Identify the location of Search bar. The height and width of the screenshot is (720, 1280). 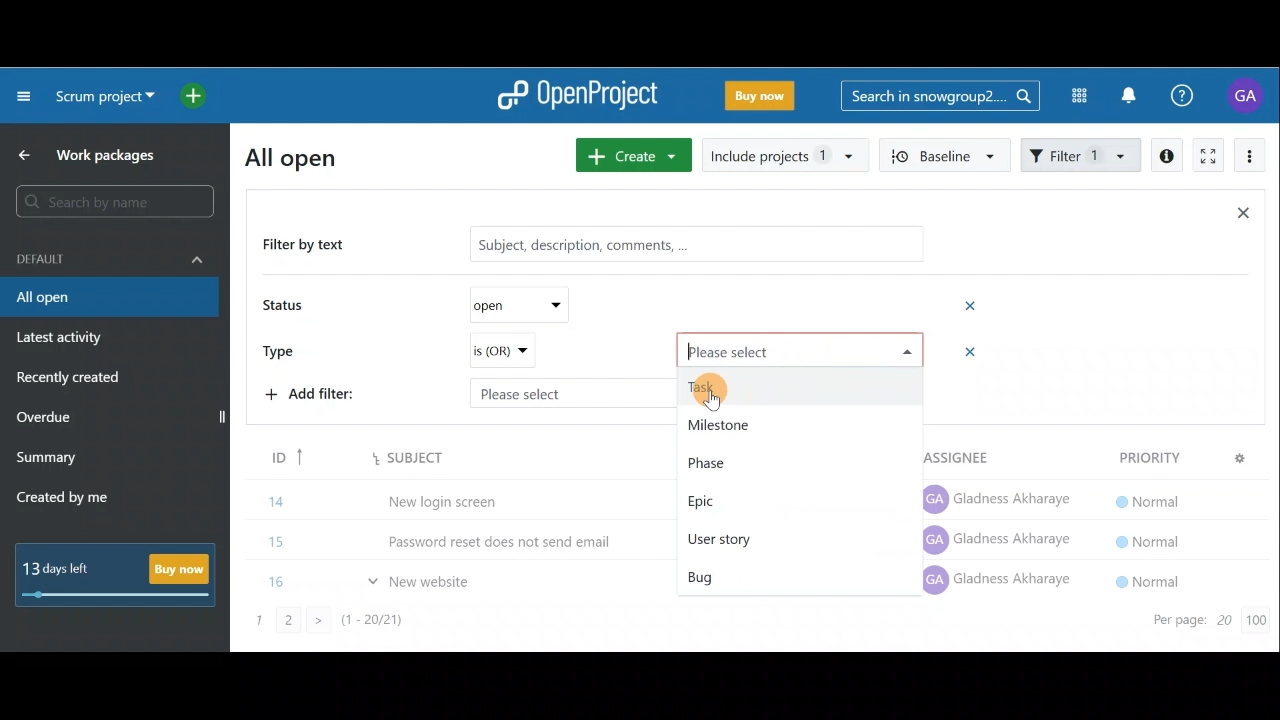
(940, 94).